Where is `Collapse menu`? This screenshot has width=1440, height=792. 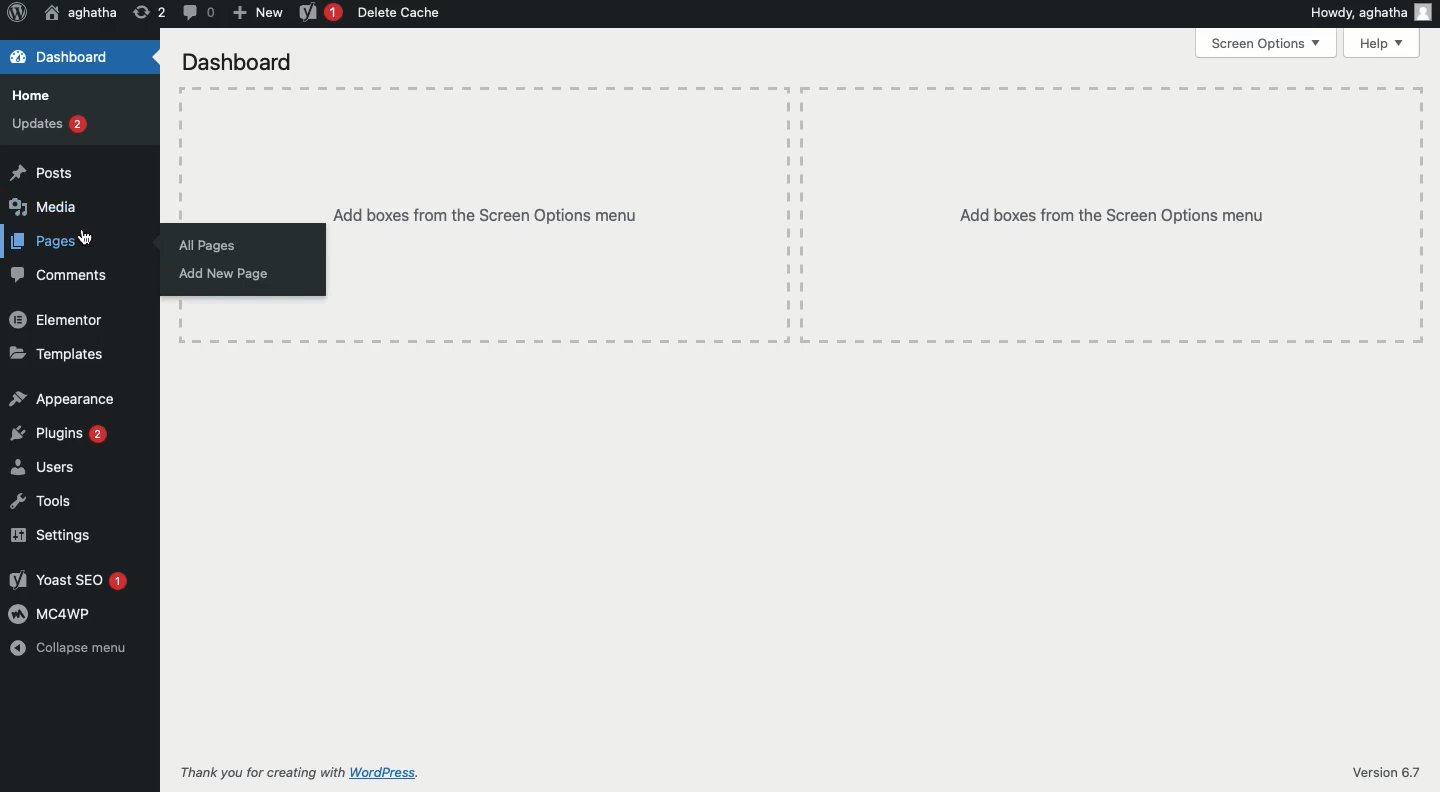
Collapse menu is located at coordinates (74, 648).